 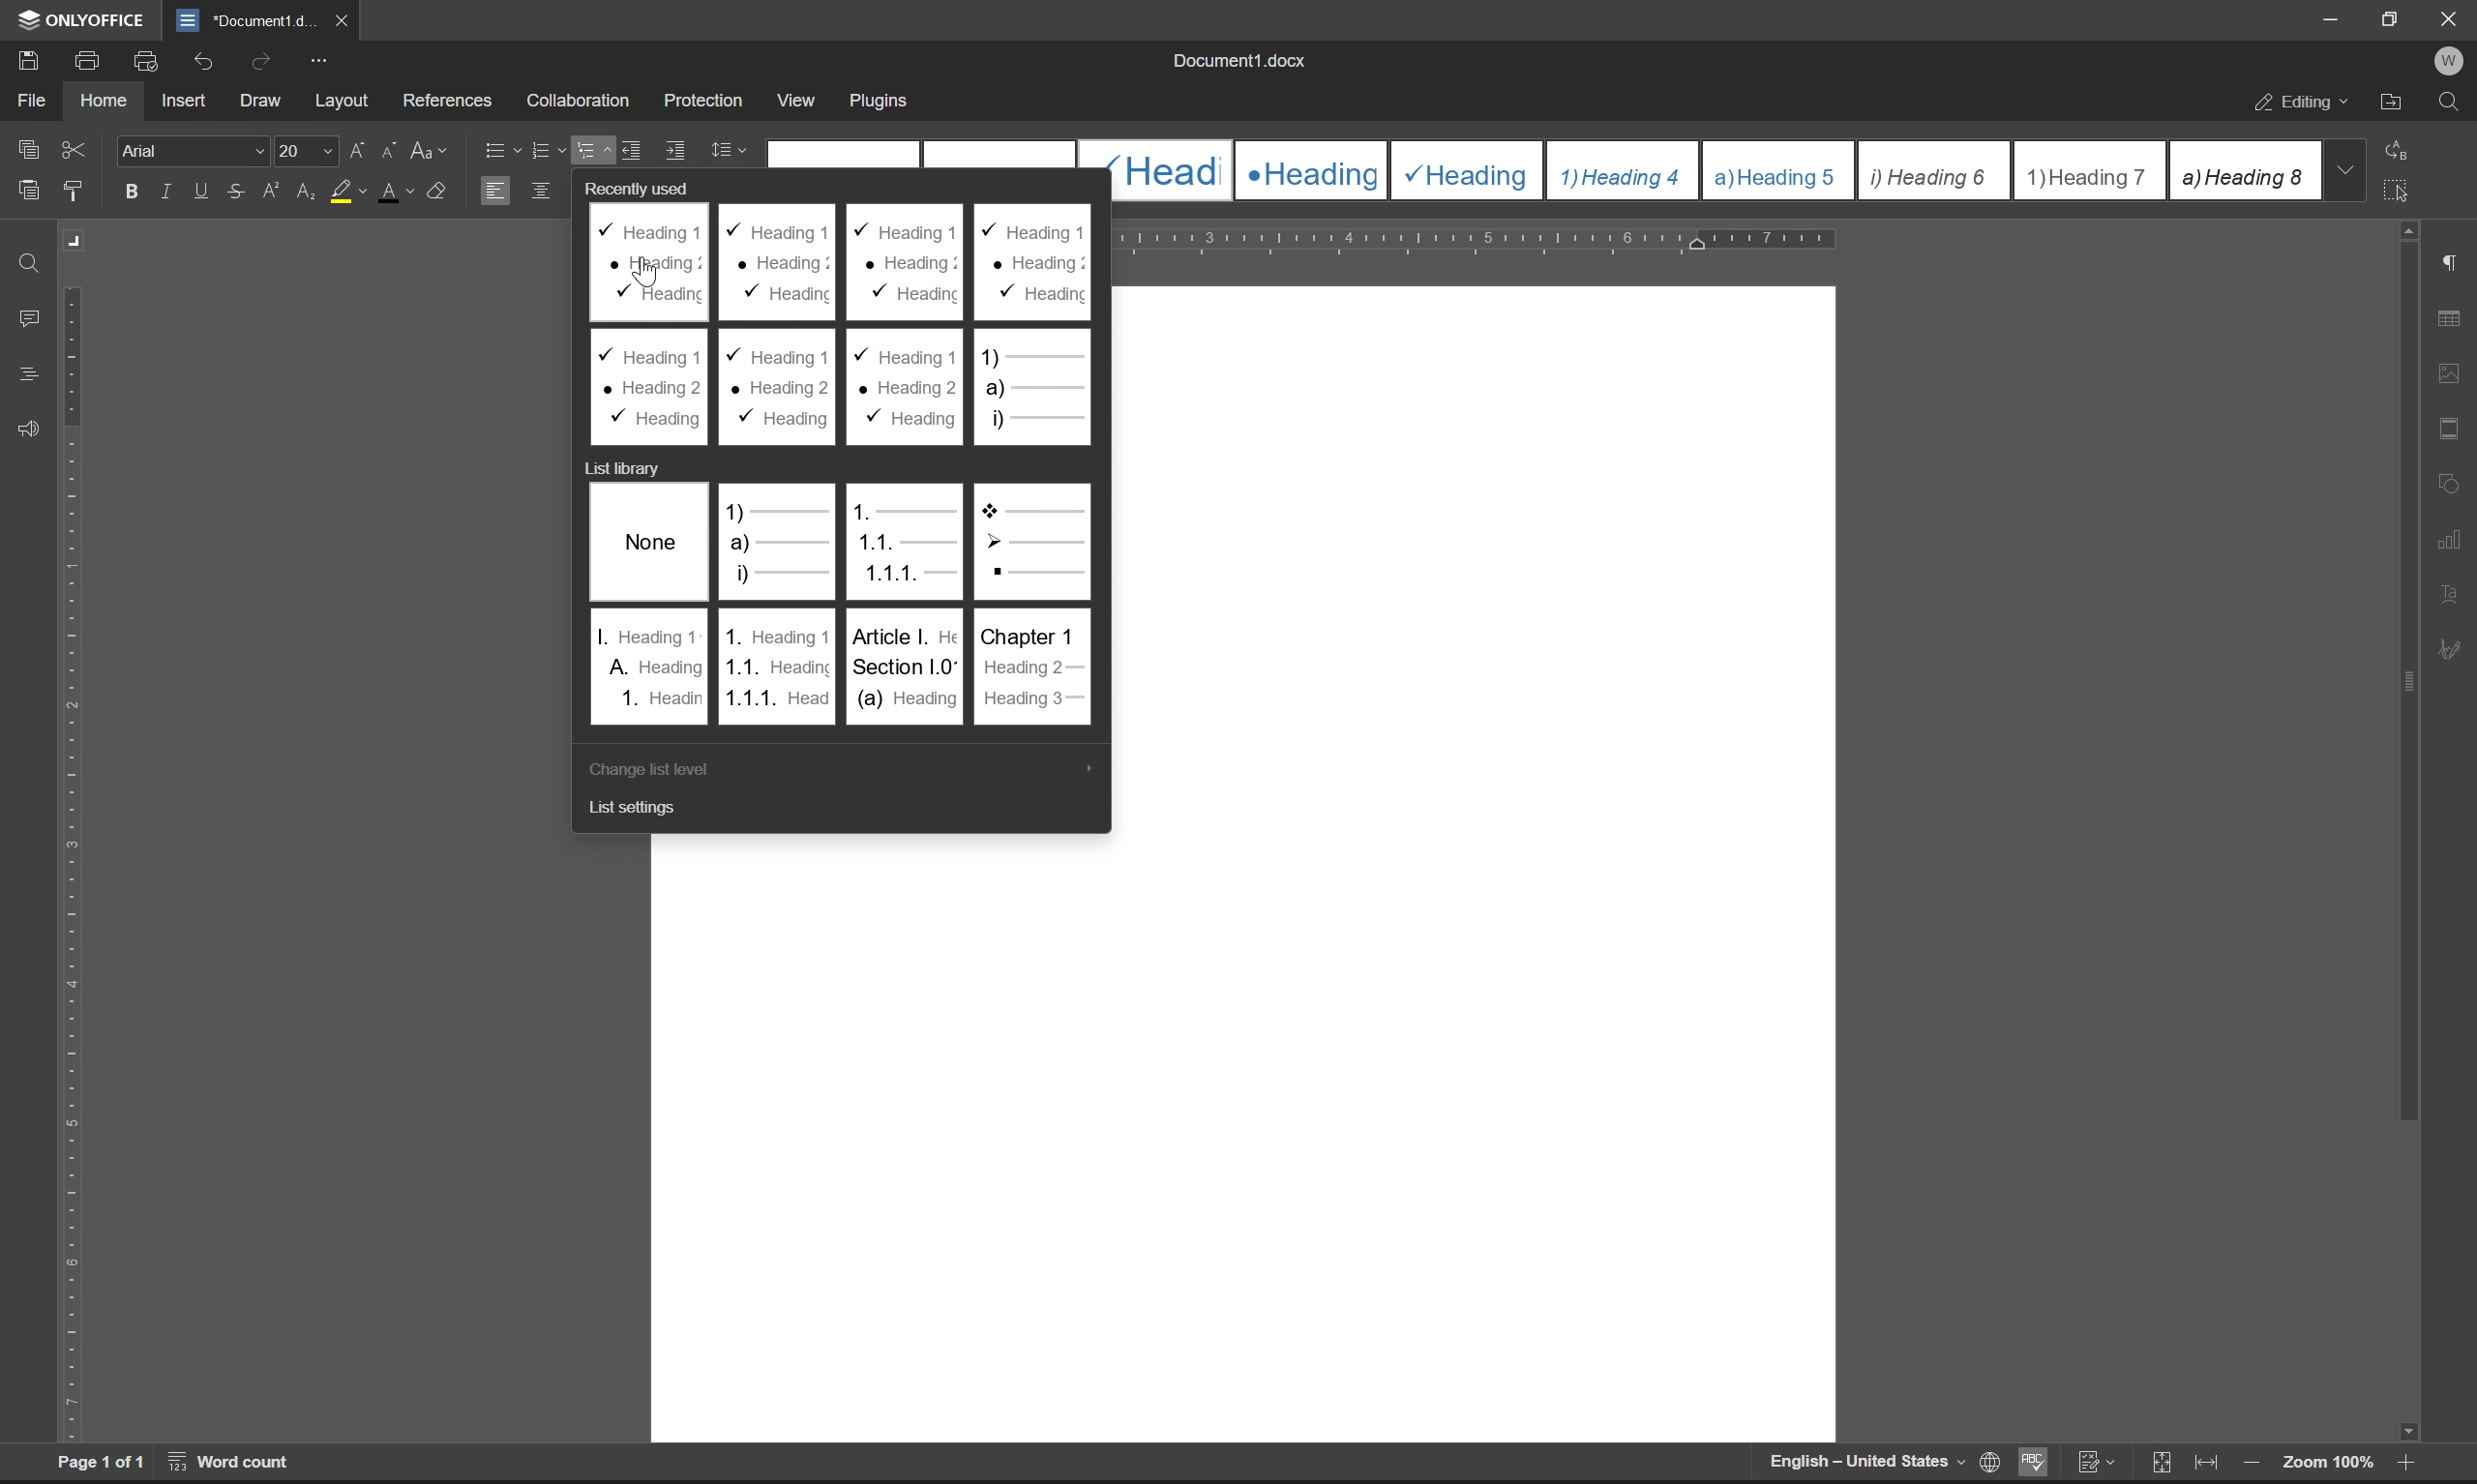 I want to click on Close, so click(x=2451, y=19).